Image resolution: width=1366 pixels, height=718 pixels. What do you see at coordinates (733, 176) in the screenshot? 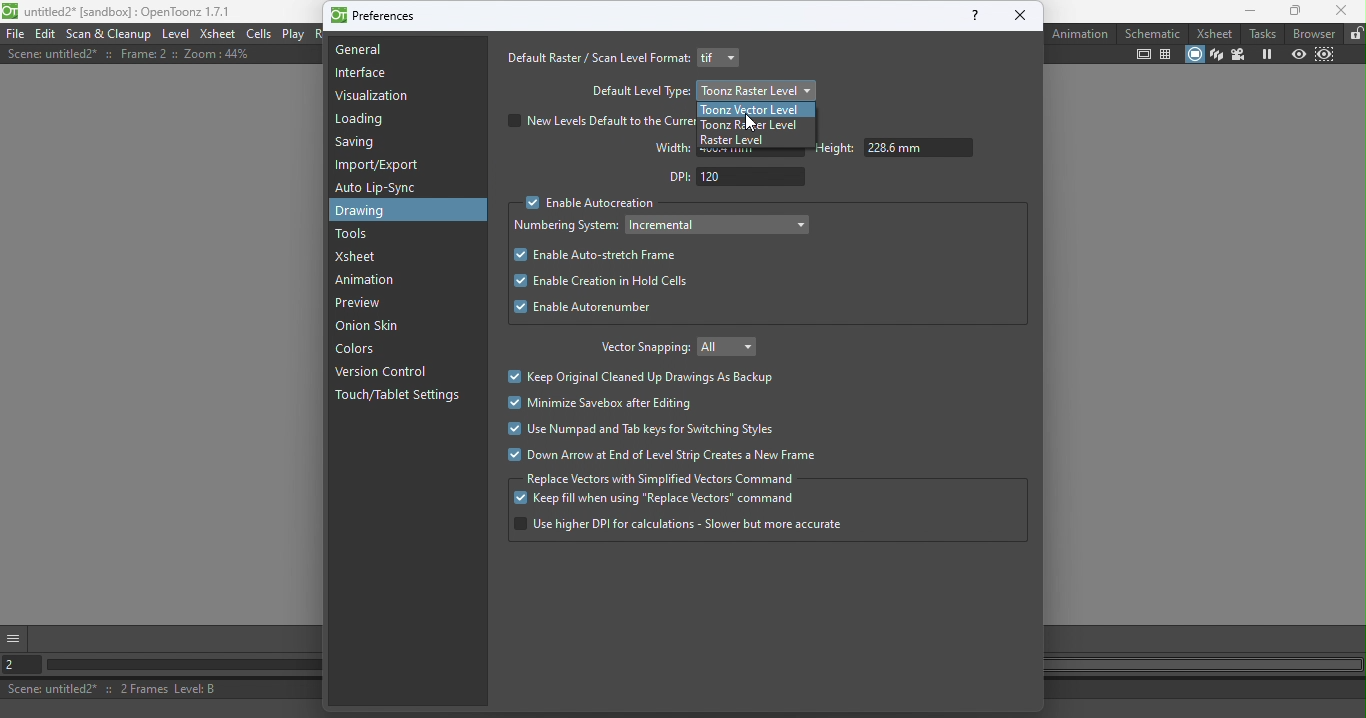
I see `DPI` at bounding box center [733, 176].